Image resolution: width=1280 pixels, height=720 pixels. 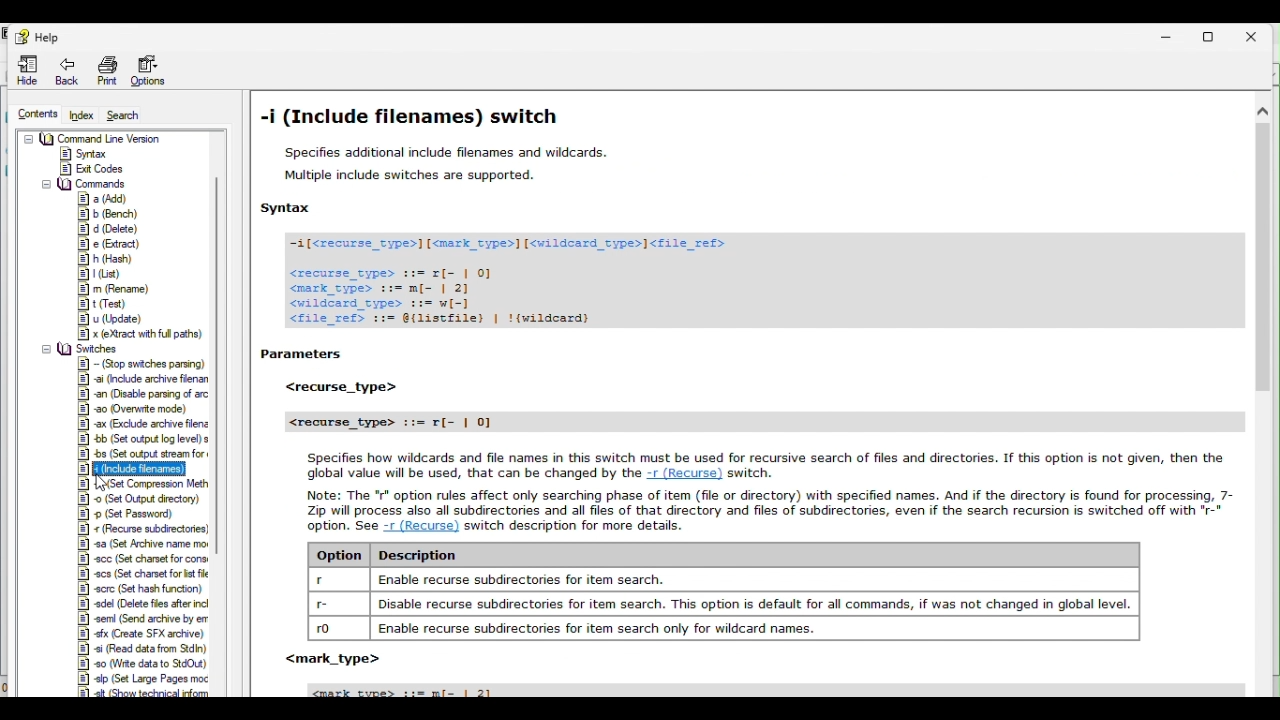 I want to click on Help , so click(x=37, y=33).